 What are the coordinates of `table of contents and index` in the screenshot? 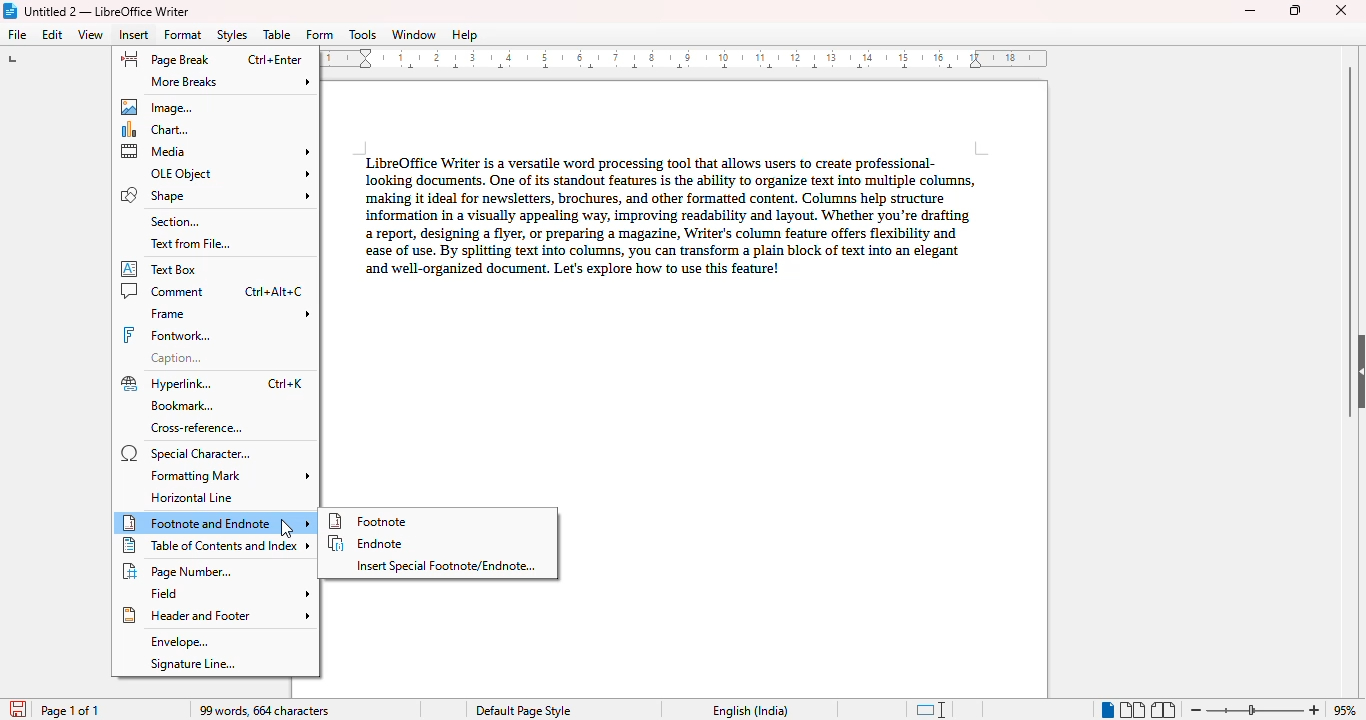 It's located at (216, 545).